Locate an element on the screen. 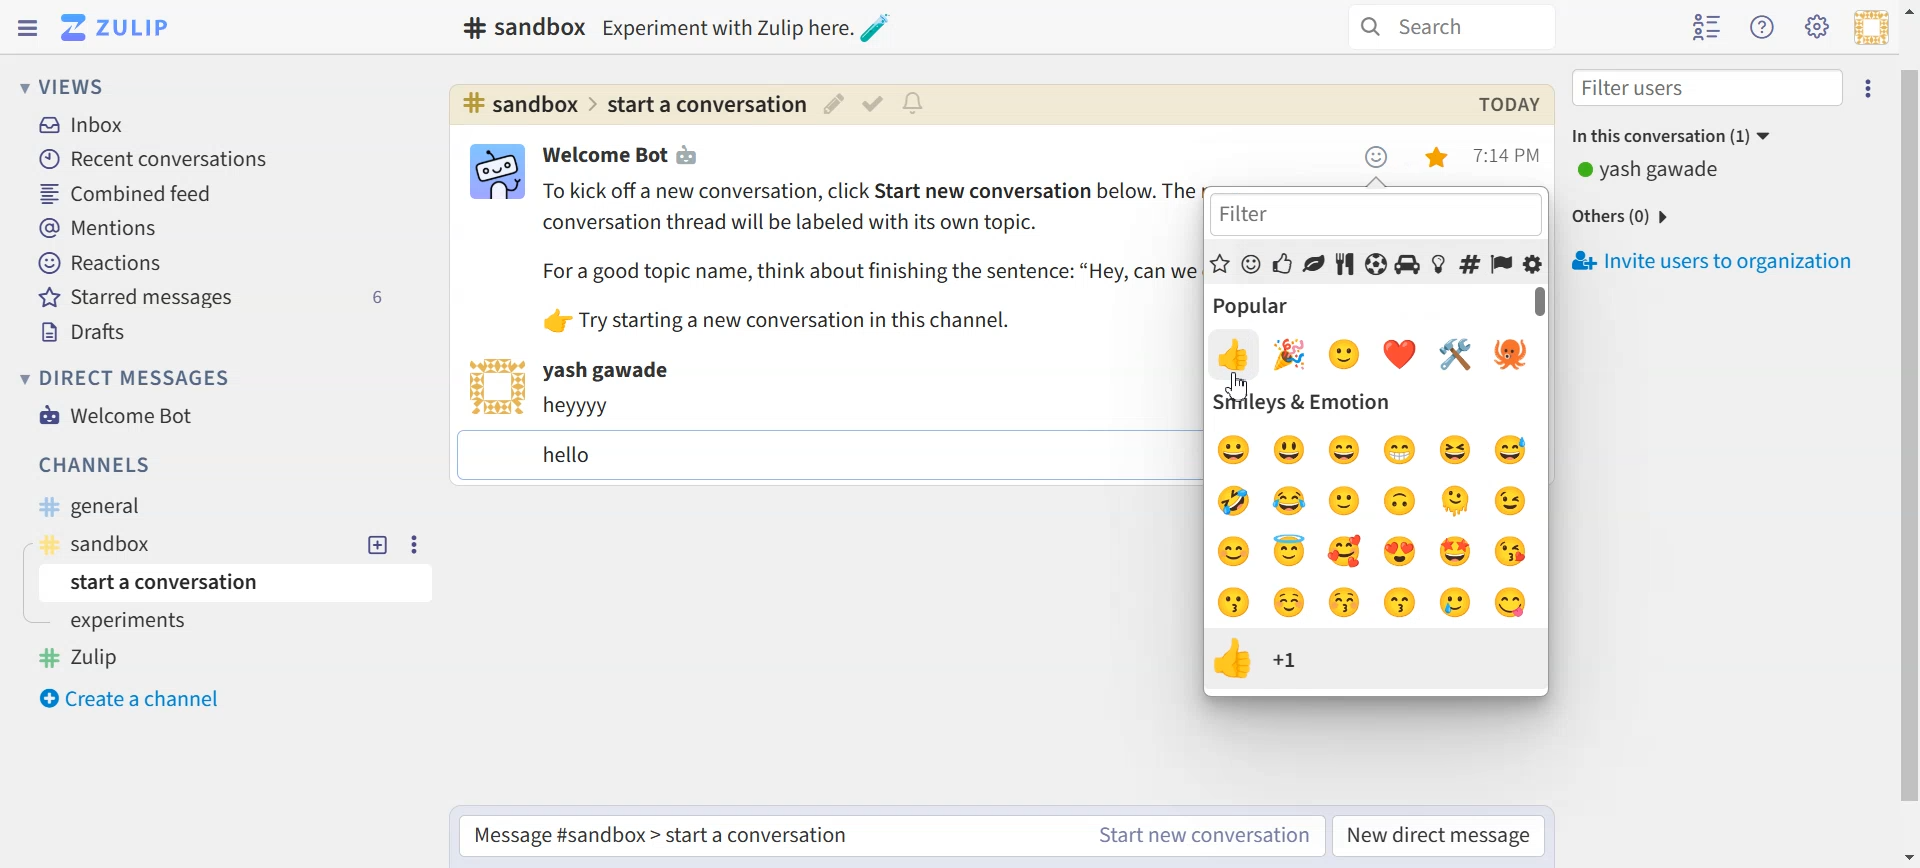  Vertical scroll bar is located at coordinates (1541, 304).